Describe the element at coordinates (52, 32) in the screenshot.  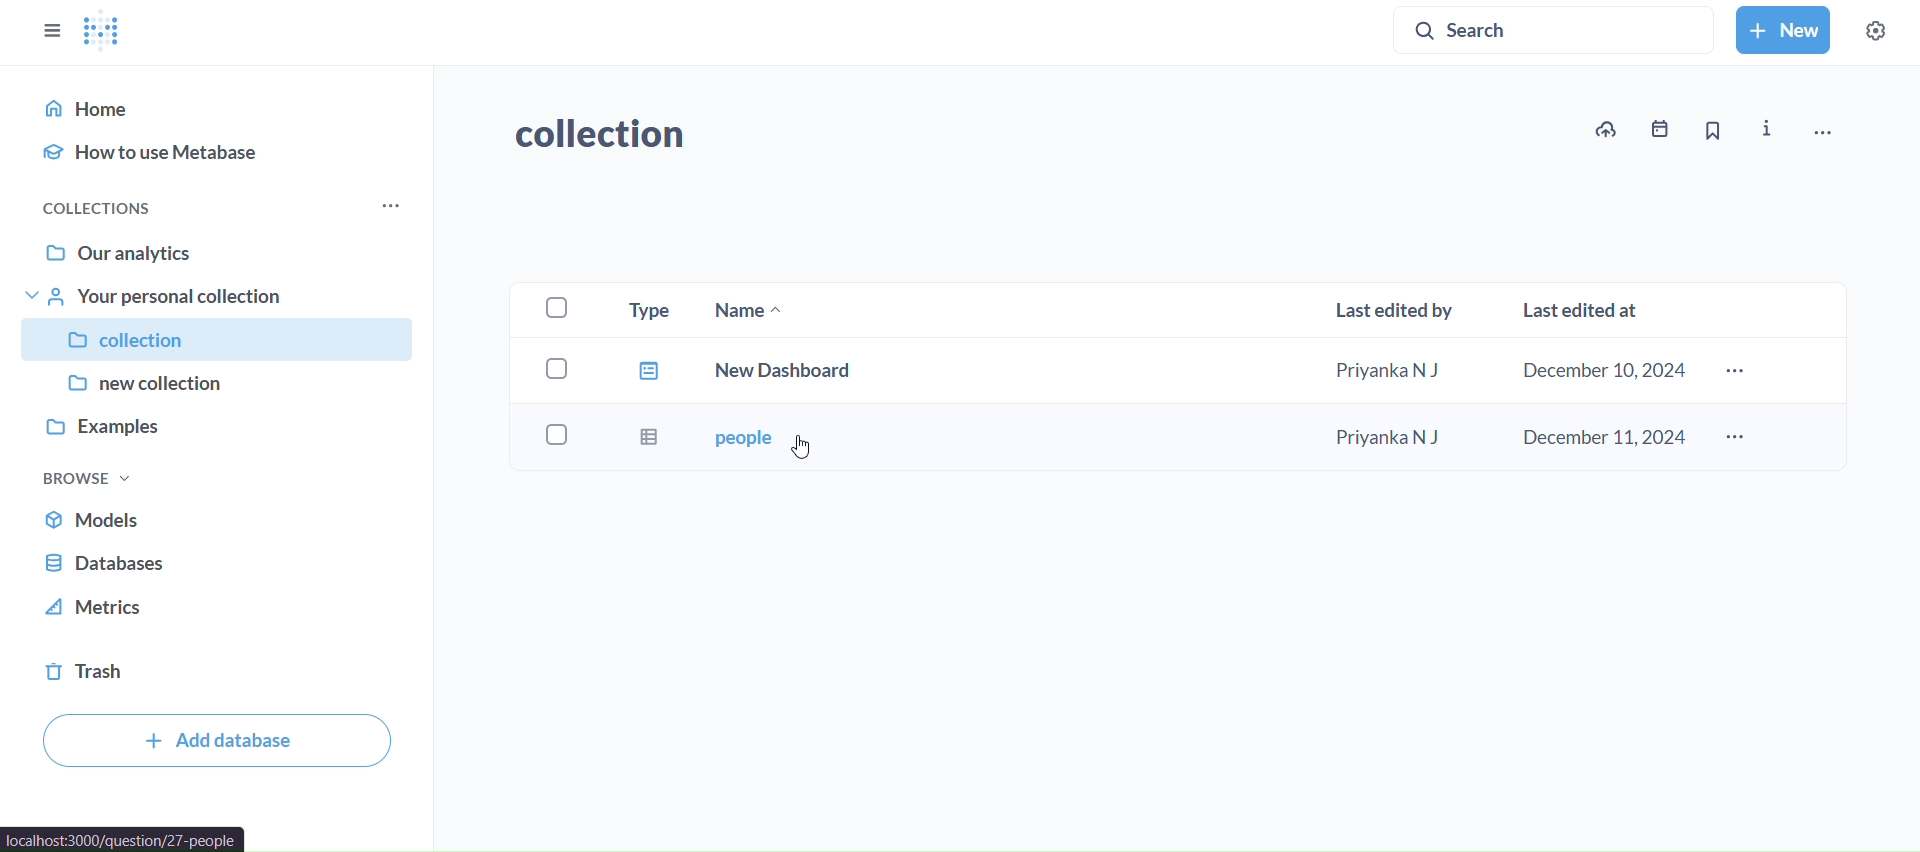
I see `close sidebars` at that location.